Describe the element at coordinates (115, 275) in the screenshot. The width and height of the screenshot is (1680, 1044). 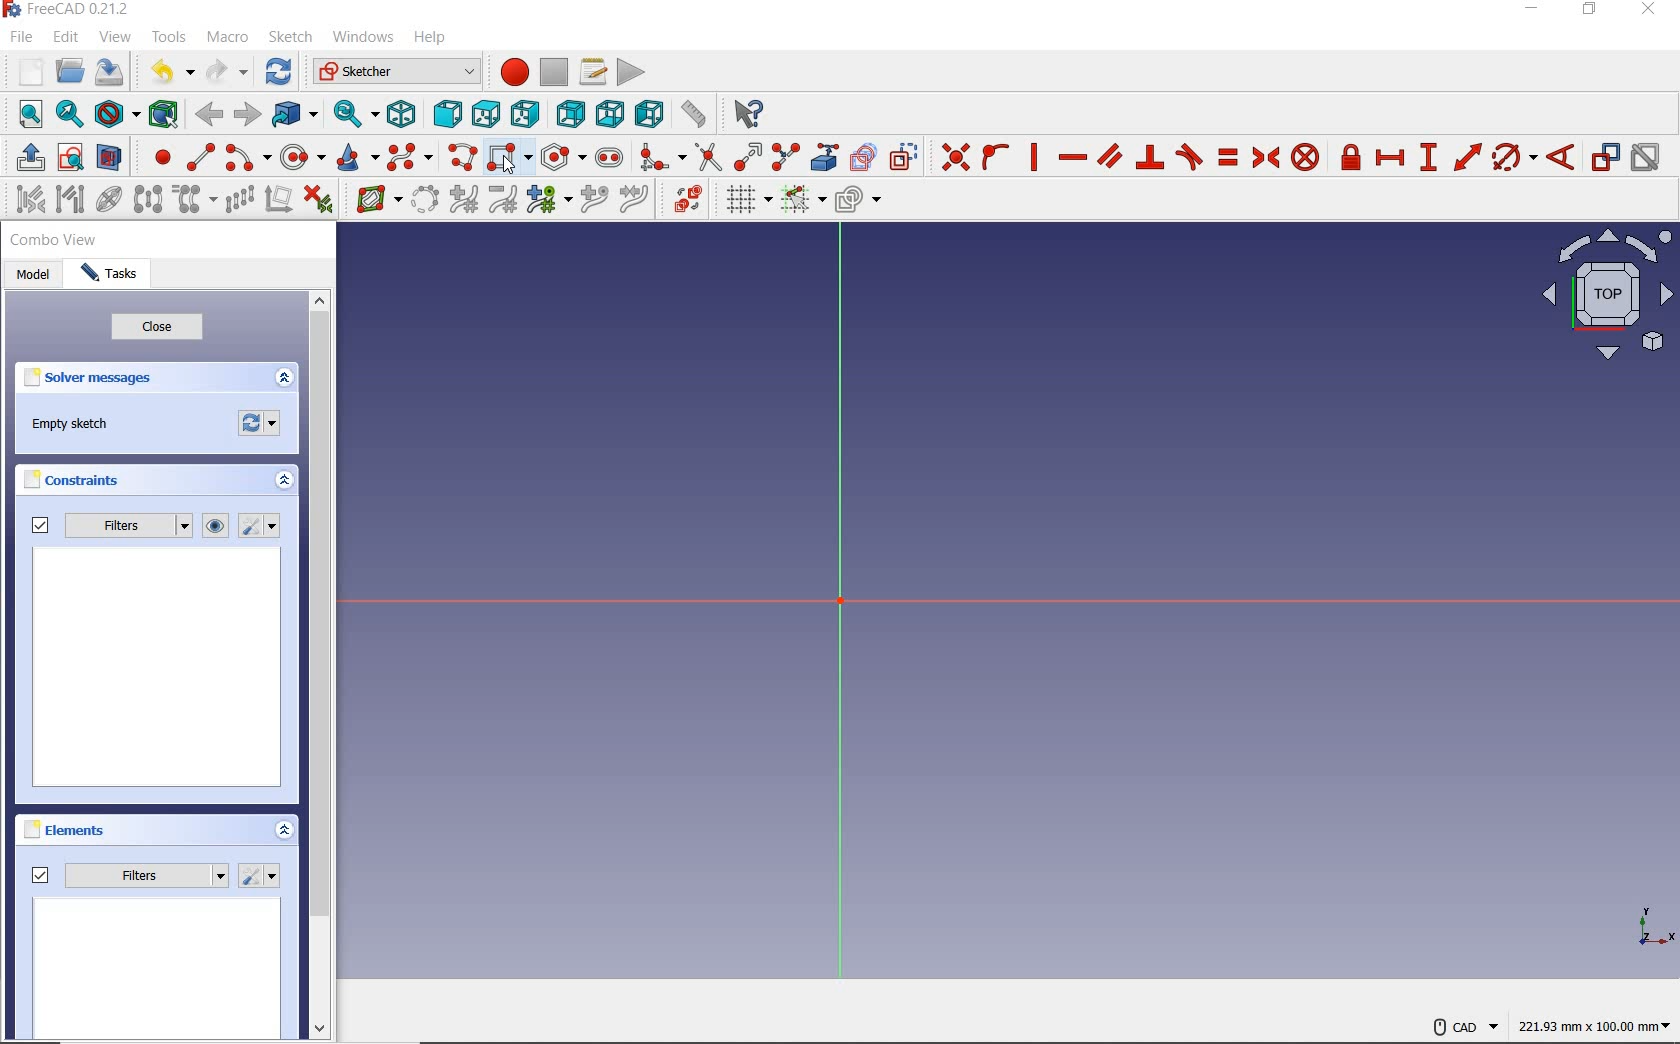
I see `tasks` at that location.